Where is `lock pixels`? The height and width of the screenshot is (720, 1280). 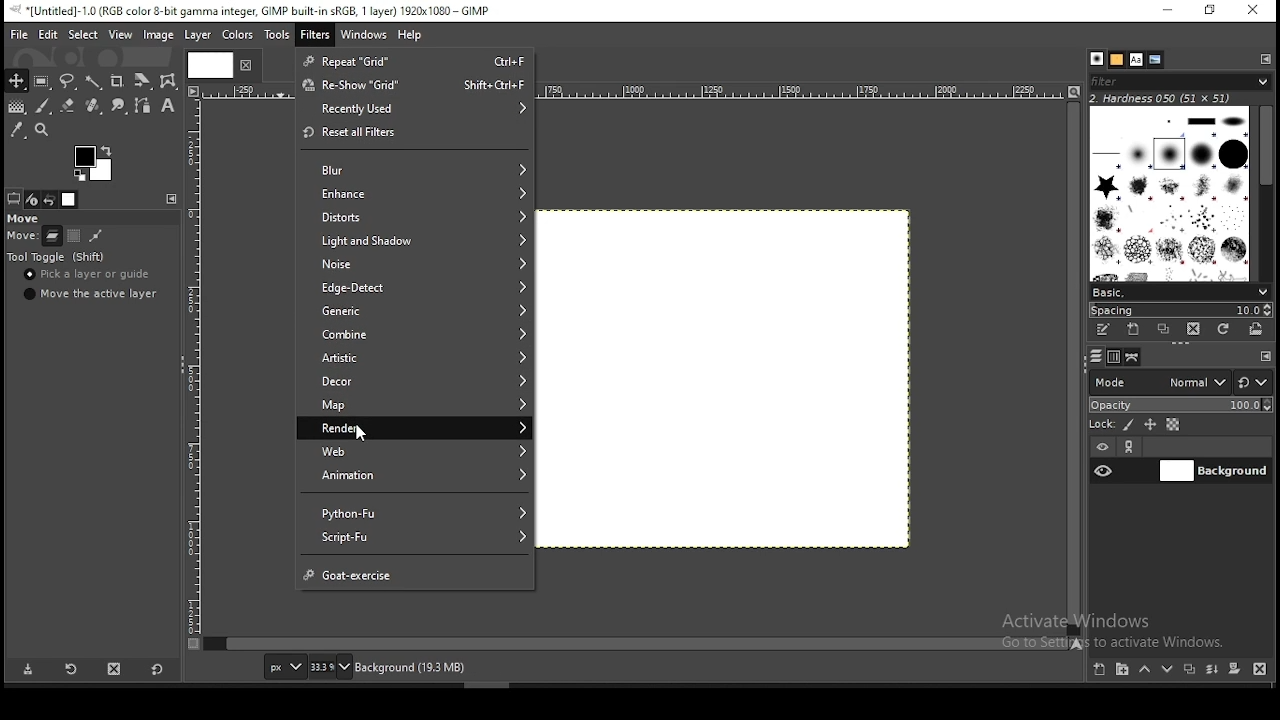
lock pixels is located at coordinates (1128, 425).